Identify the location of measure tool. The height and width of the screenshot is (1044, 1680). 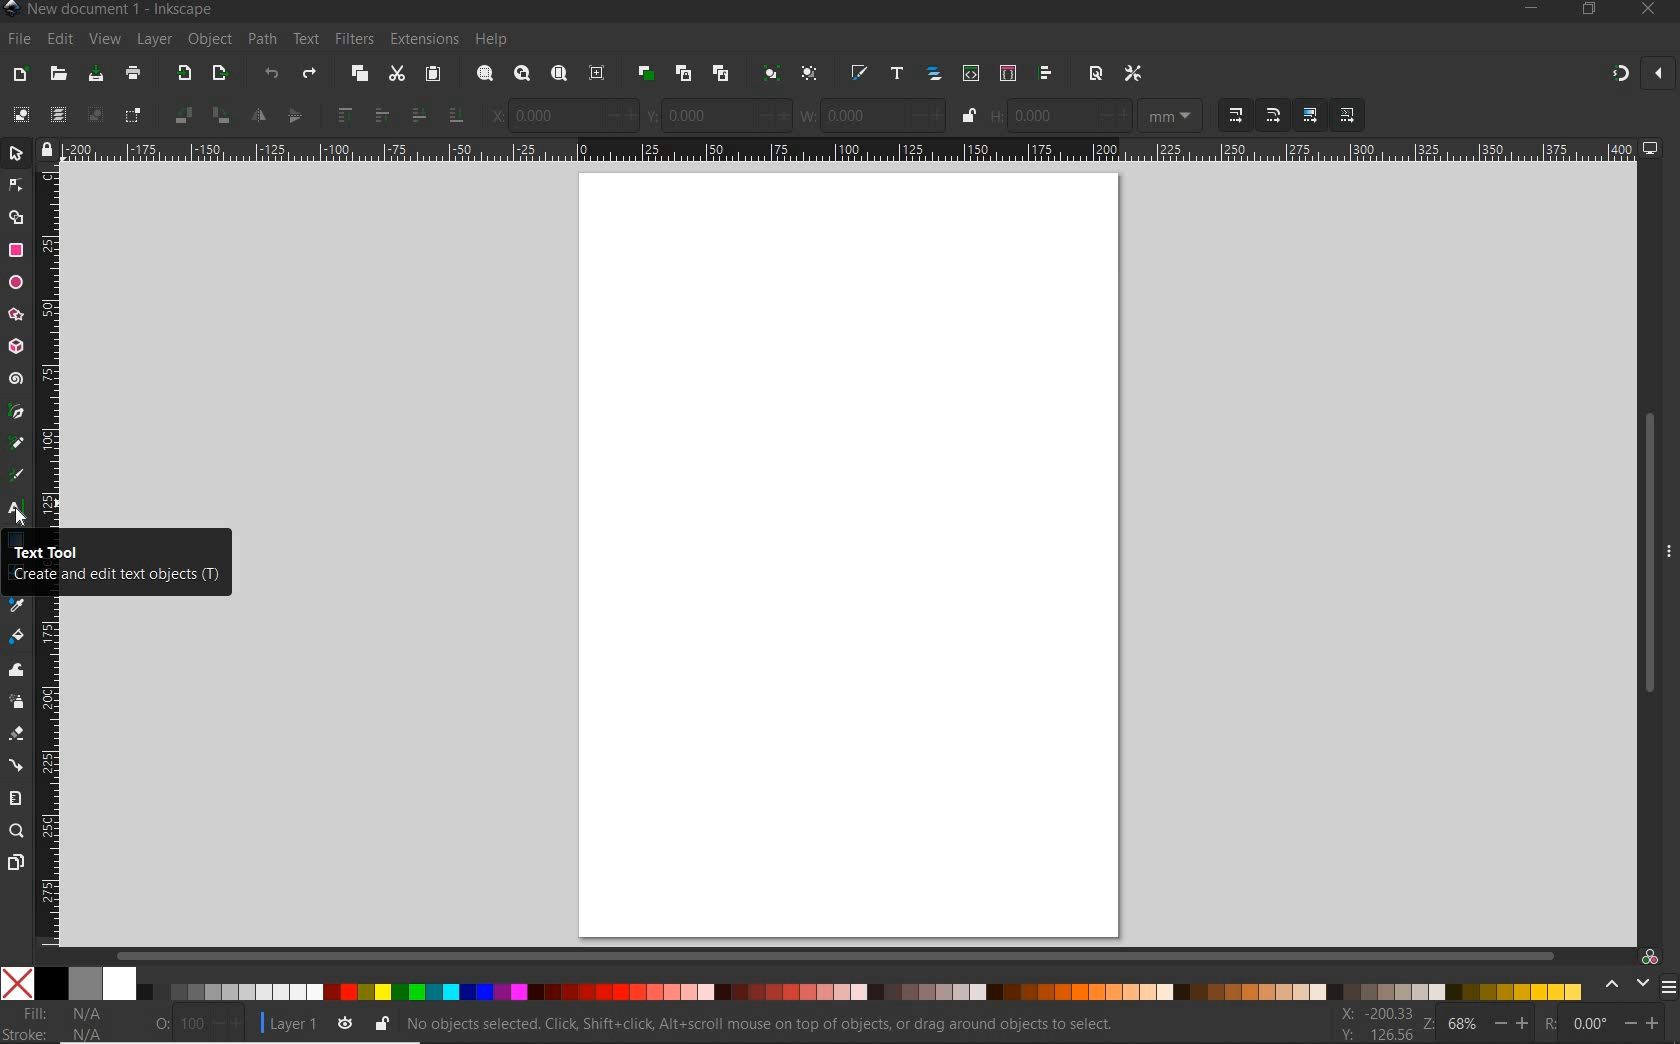
(16, 798).